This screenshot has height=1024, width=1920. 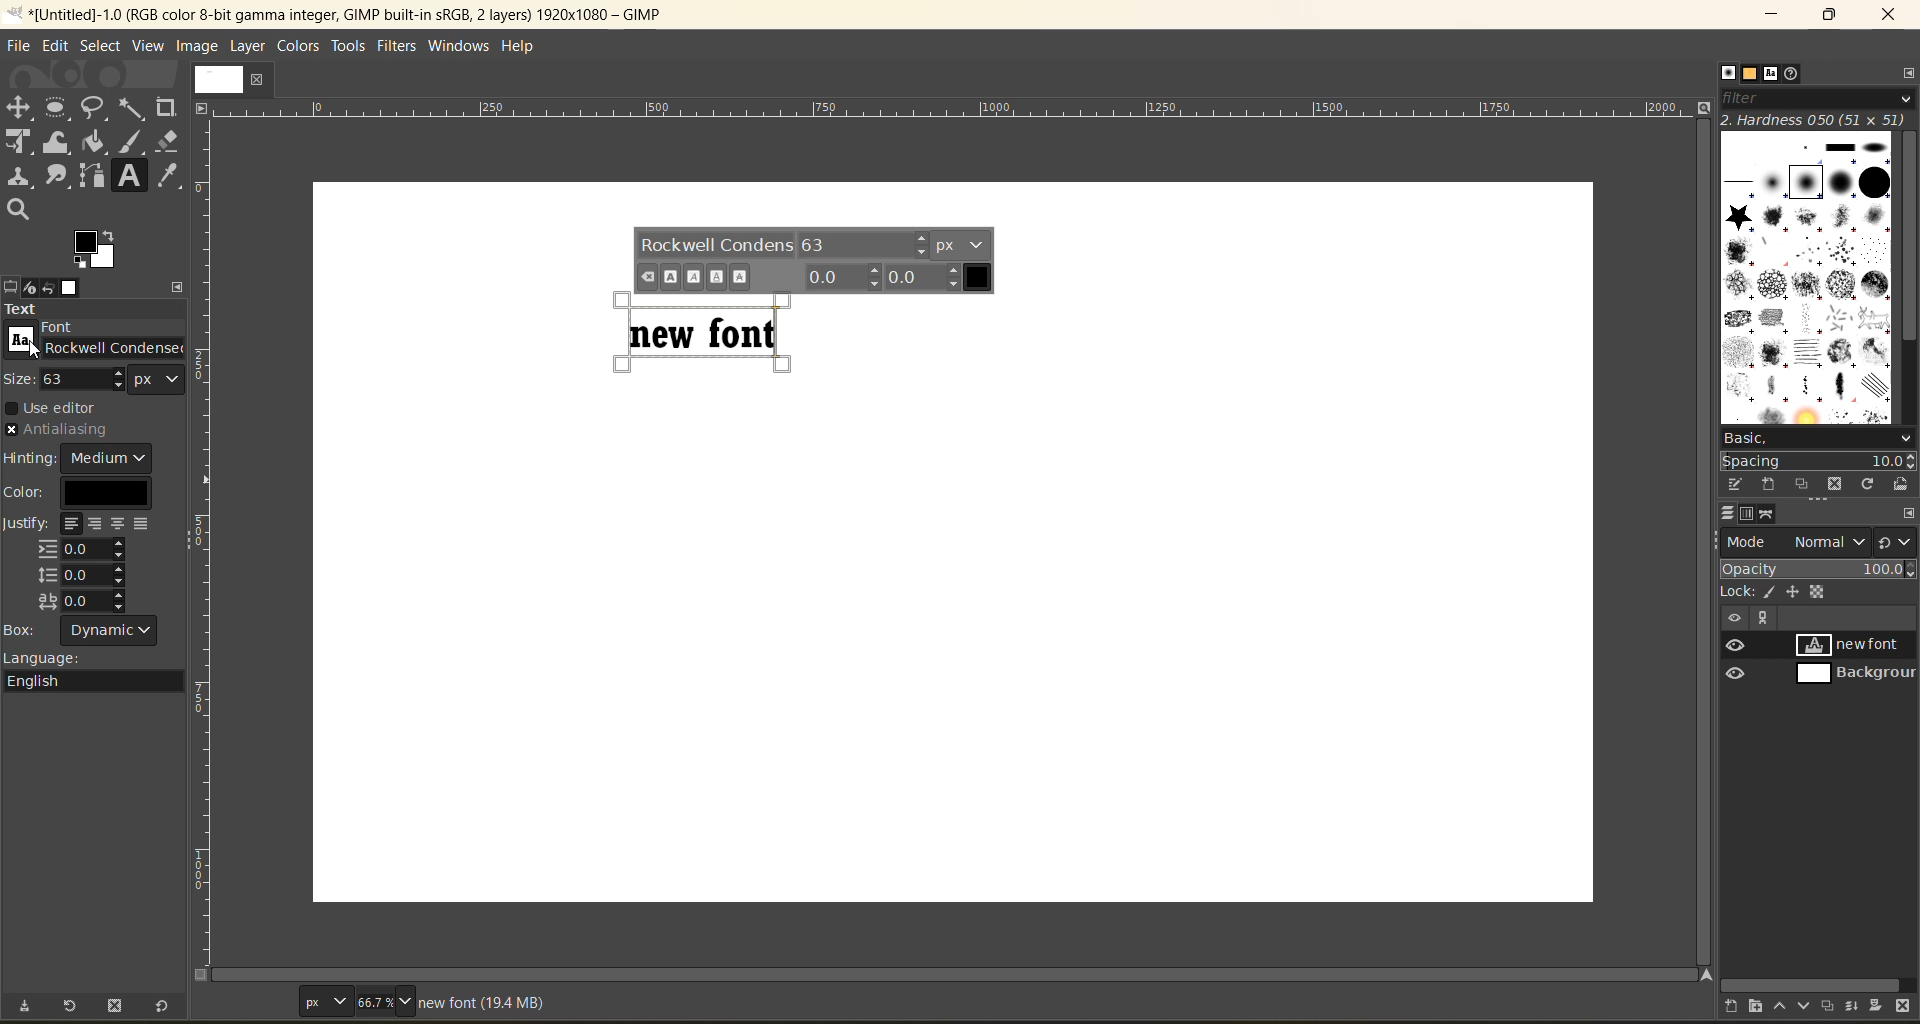 I want to click on layer, so click(x=249, y=46).